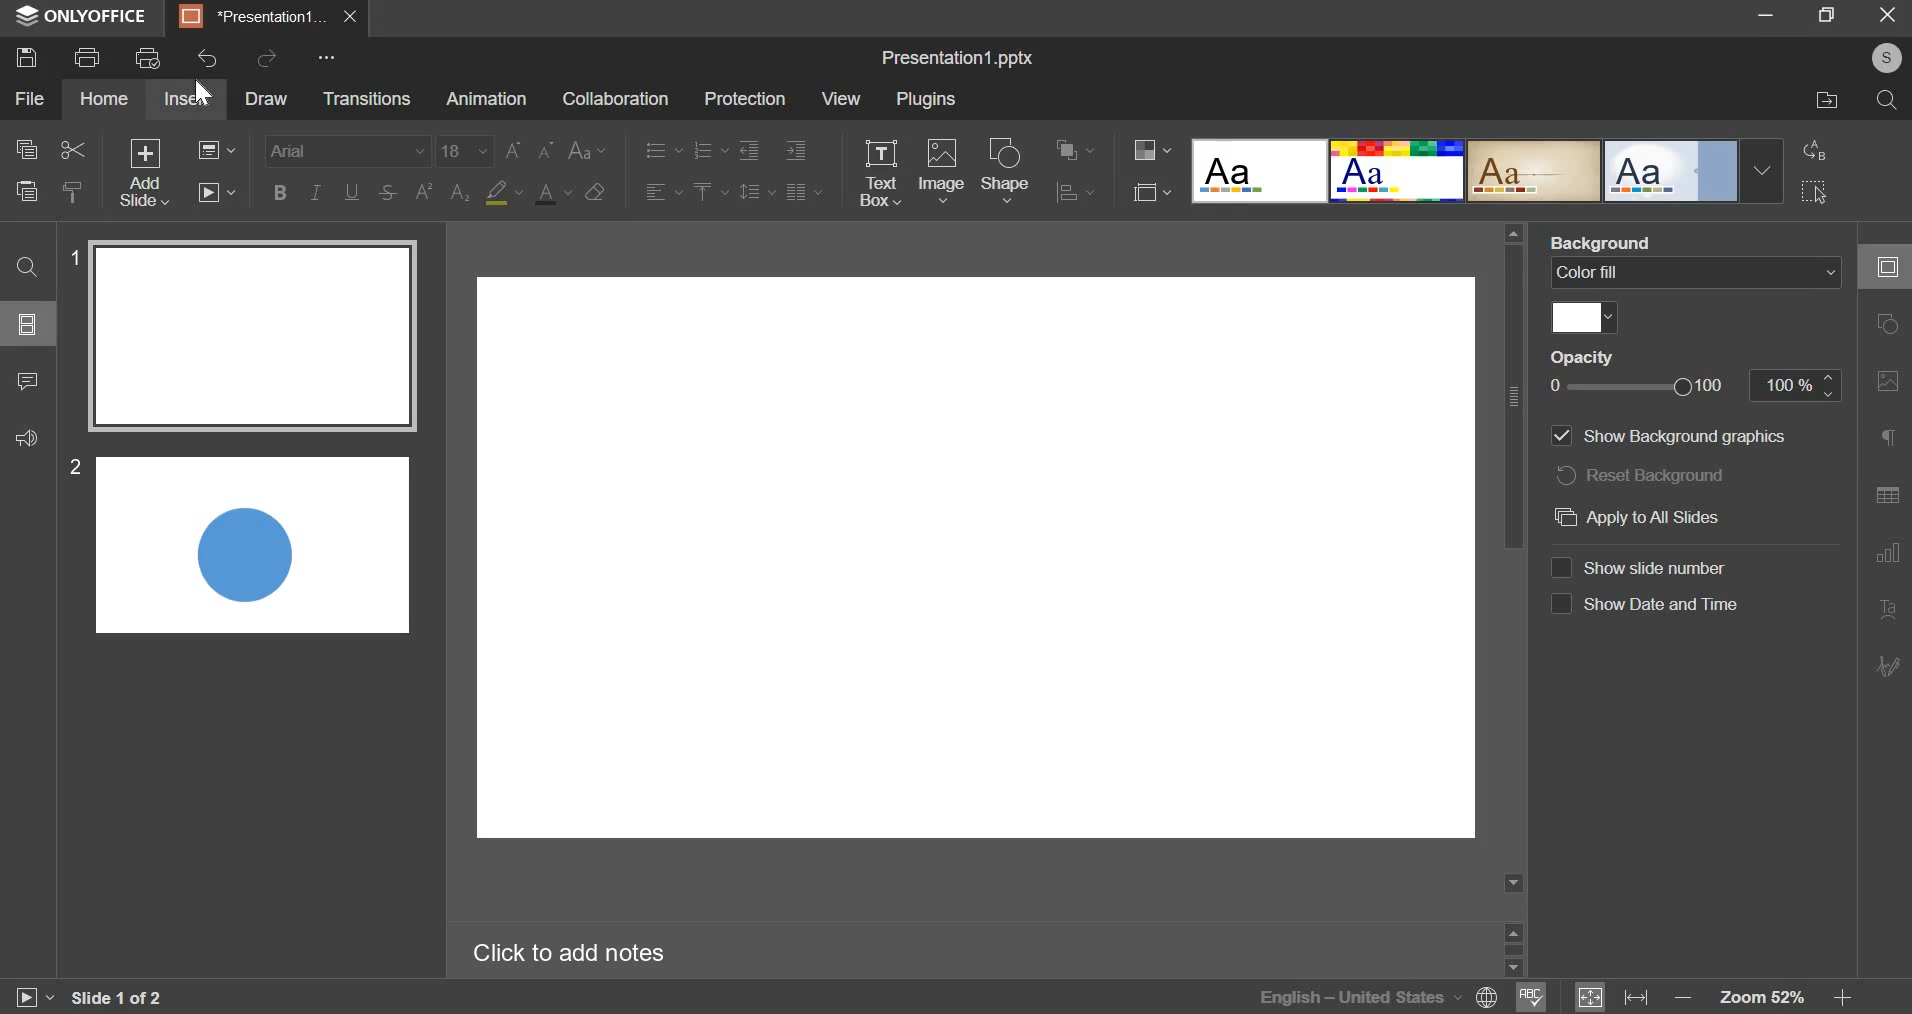  I want to click on Image settings, so click(1889, 381).